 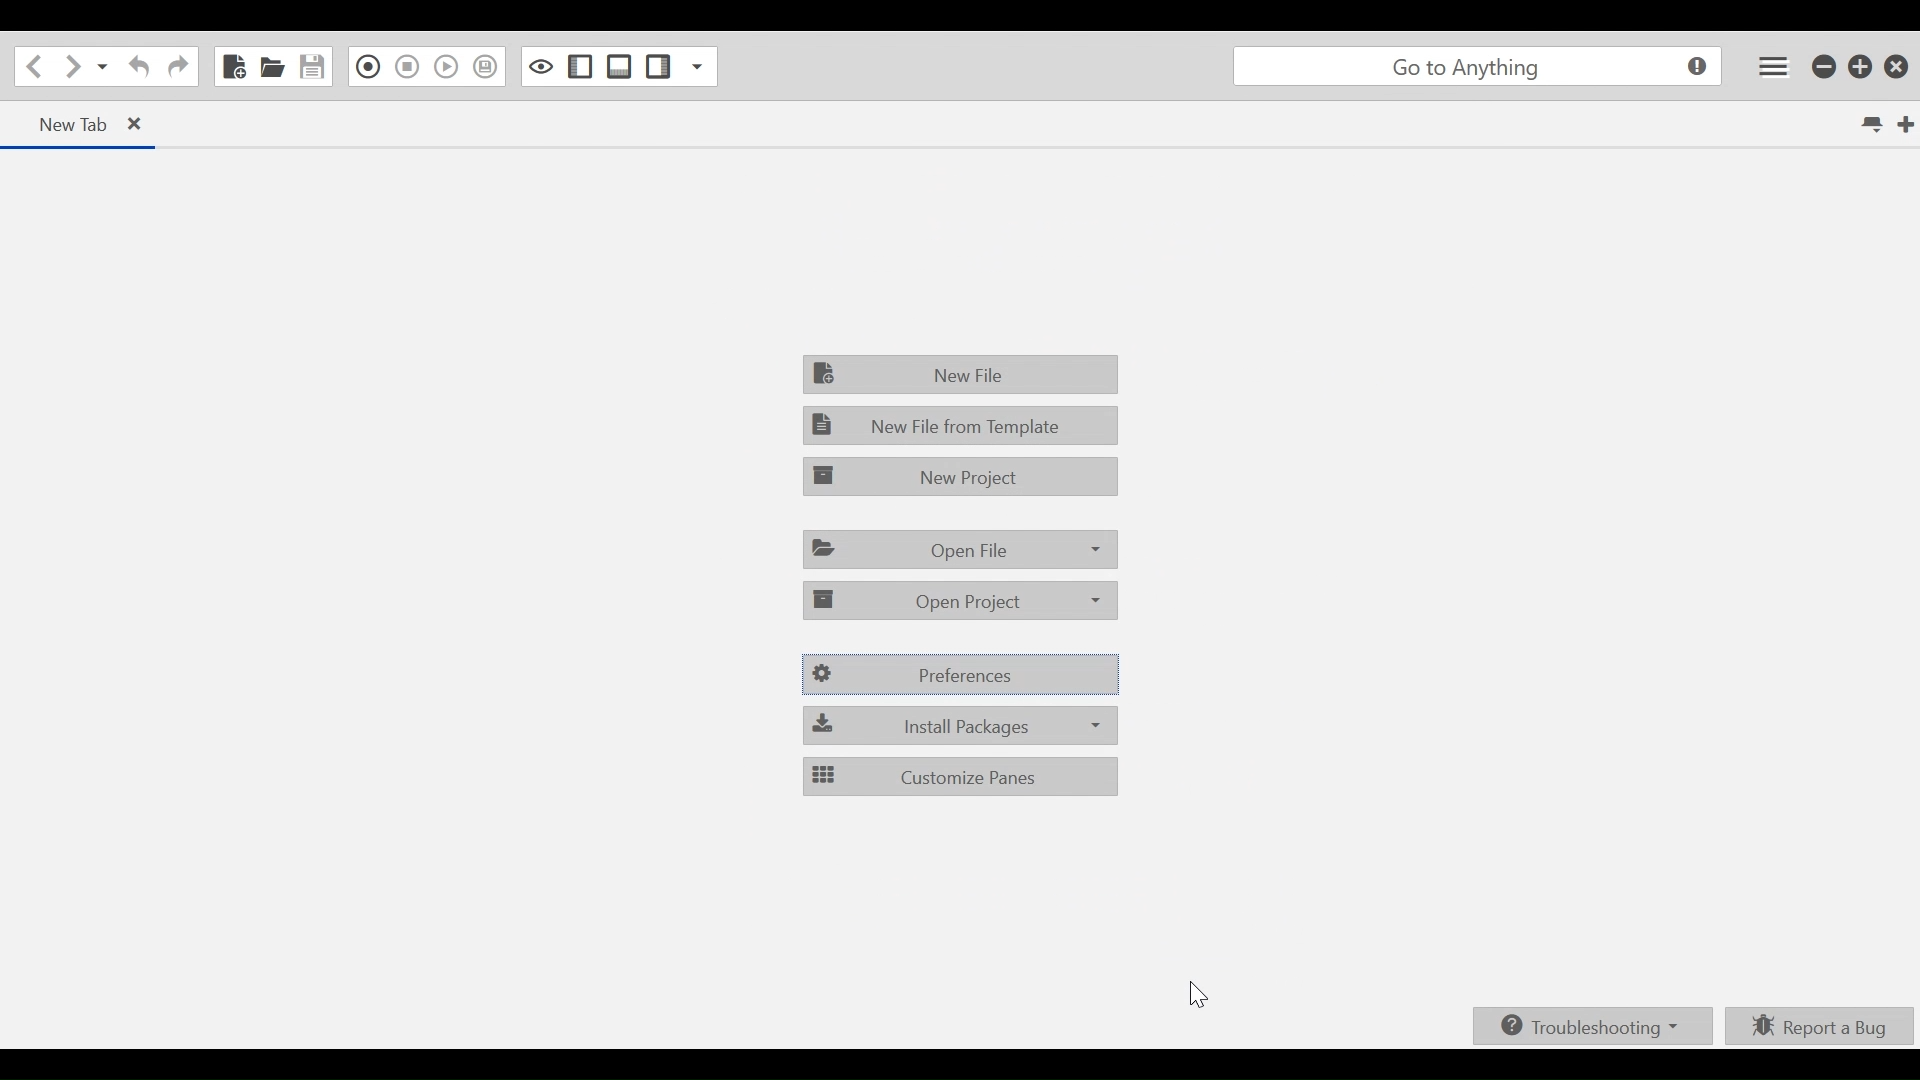 What do you see at coordinates (145, 126) in the screenshot?
I see `close` at bounding box center [145, 126].